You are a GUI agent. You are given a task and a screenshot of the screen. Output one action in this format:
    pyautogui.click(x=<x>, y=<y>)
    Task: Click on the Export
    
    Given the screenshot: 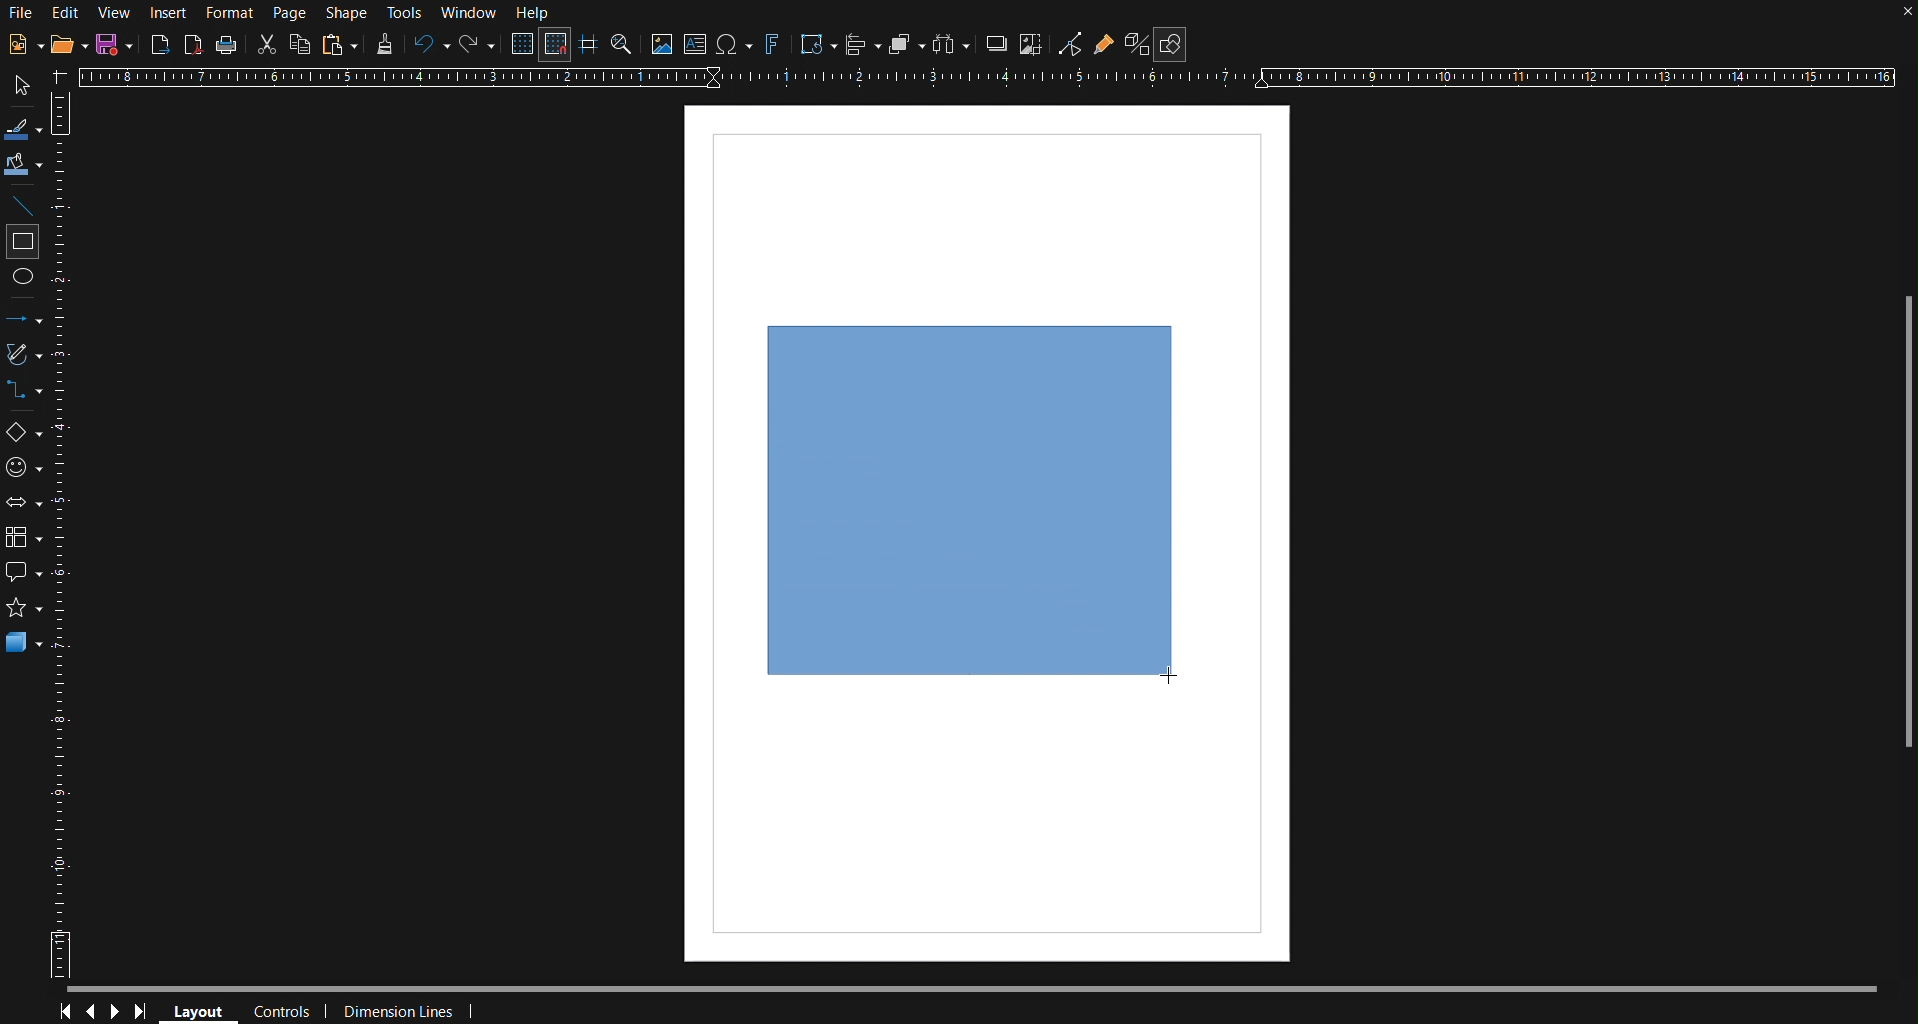 What is the action you would take?
    pyautogui.click(x=160, y=45)
    